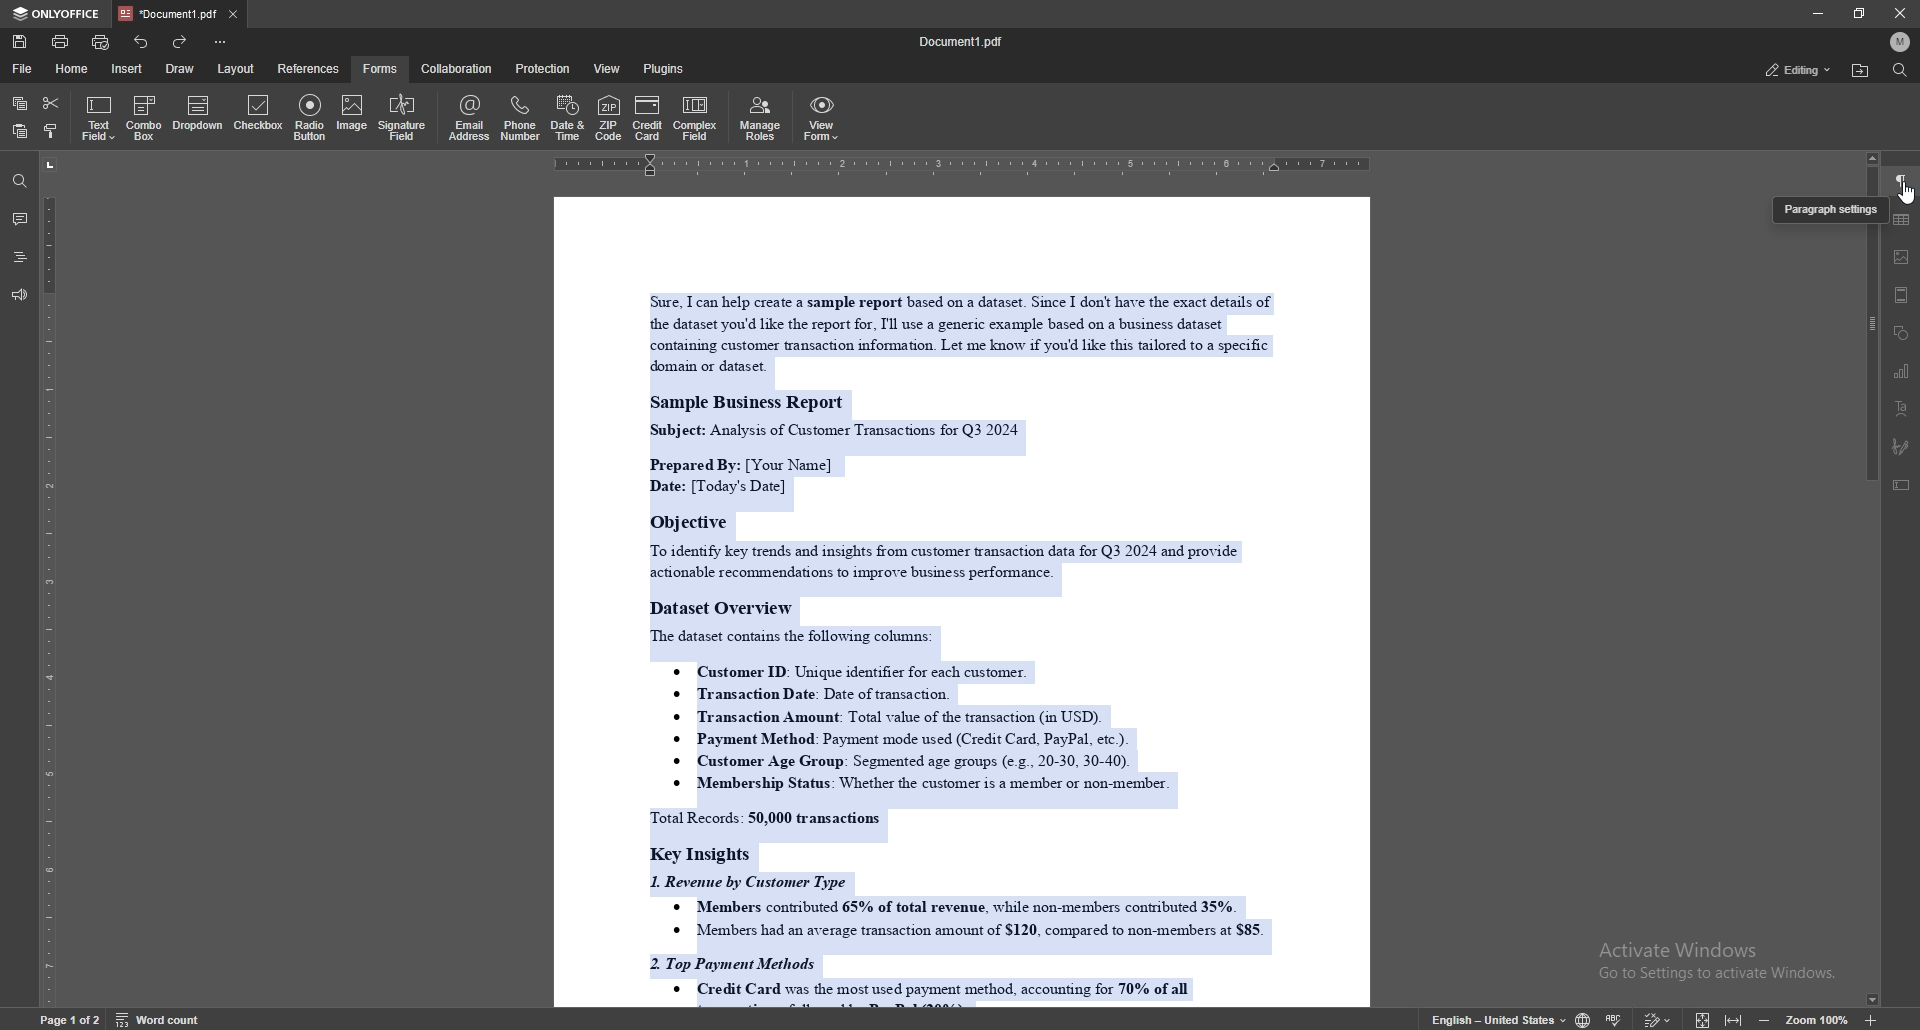  Describe the element at coordinates (198, 115) in the screenshot. I see `dropdown` at that location.